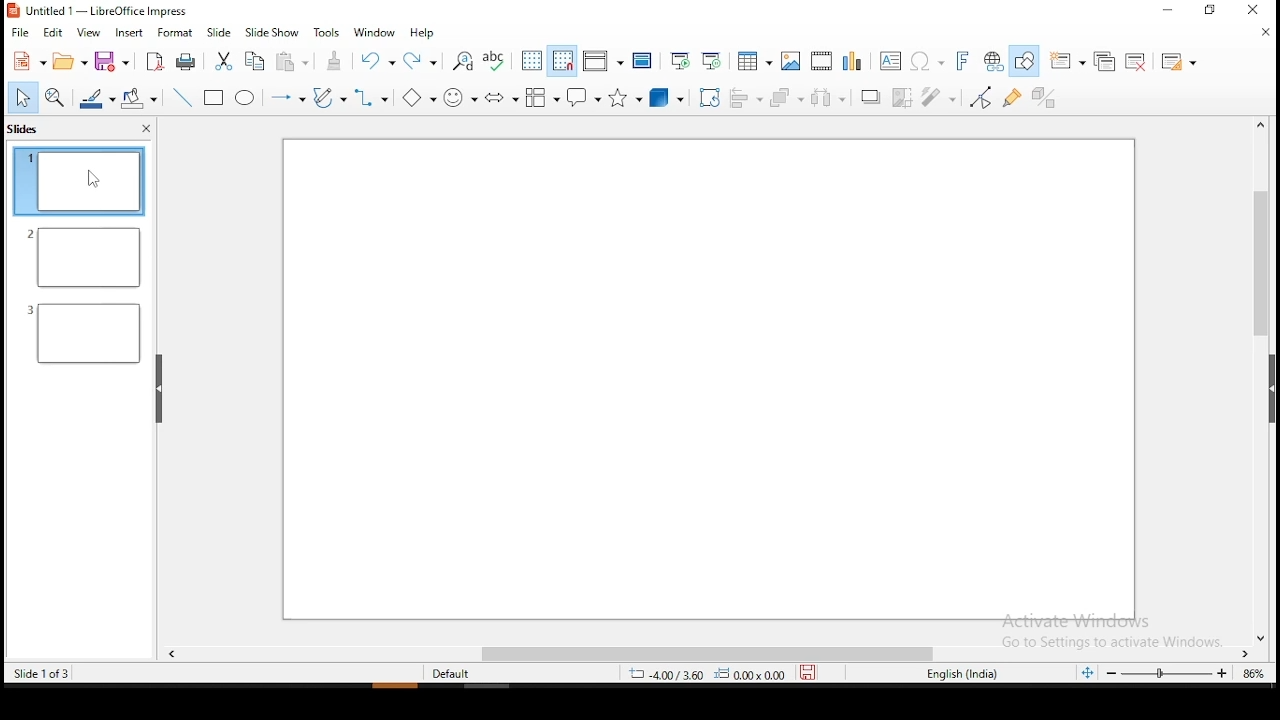  Describe the element at coordinates (746, 100) in the screenshot. I see `align objects` at that location.